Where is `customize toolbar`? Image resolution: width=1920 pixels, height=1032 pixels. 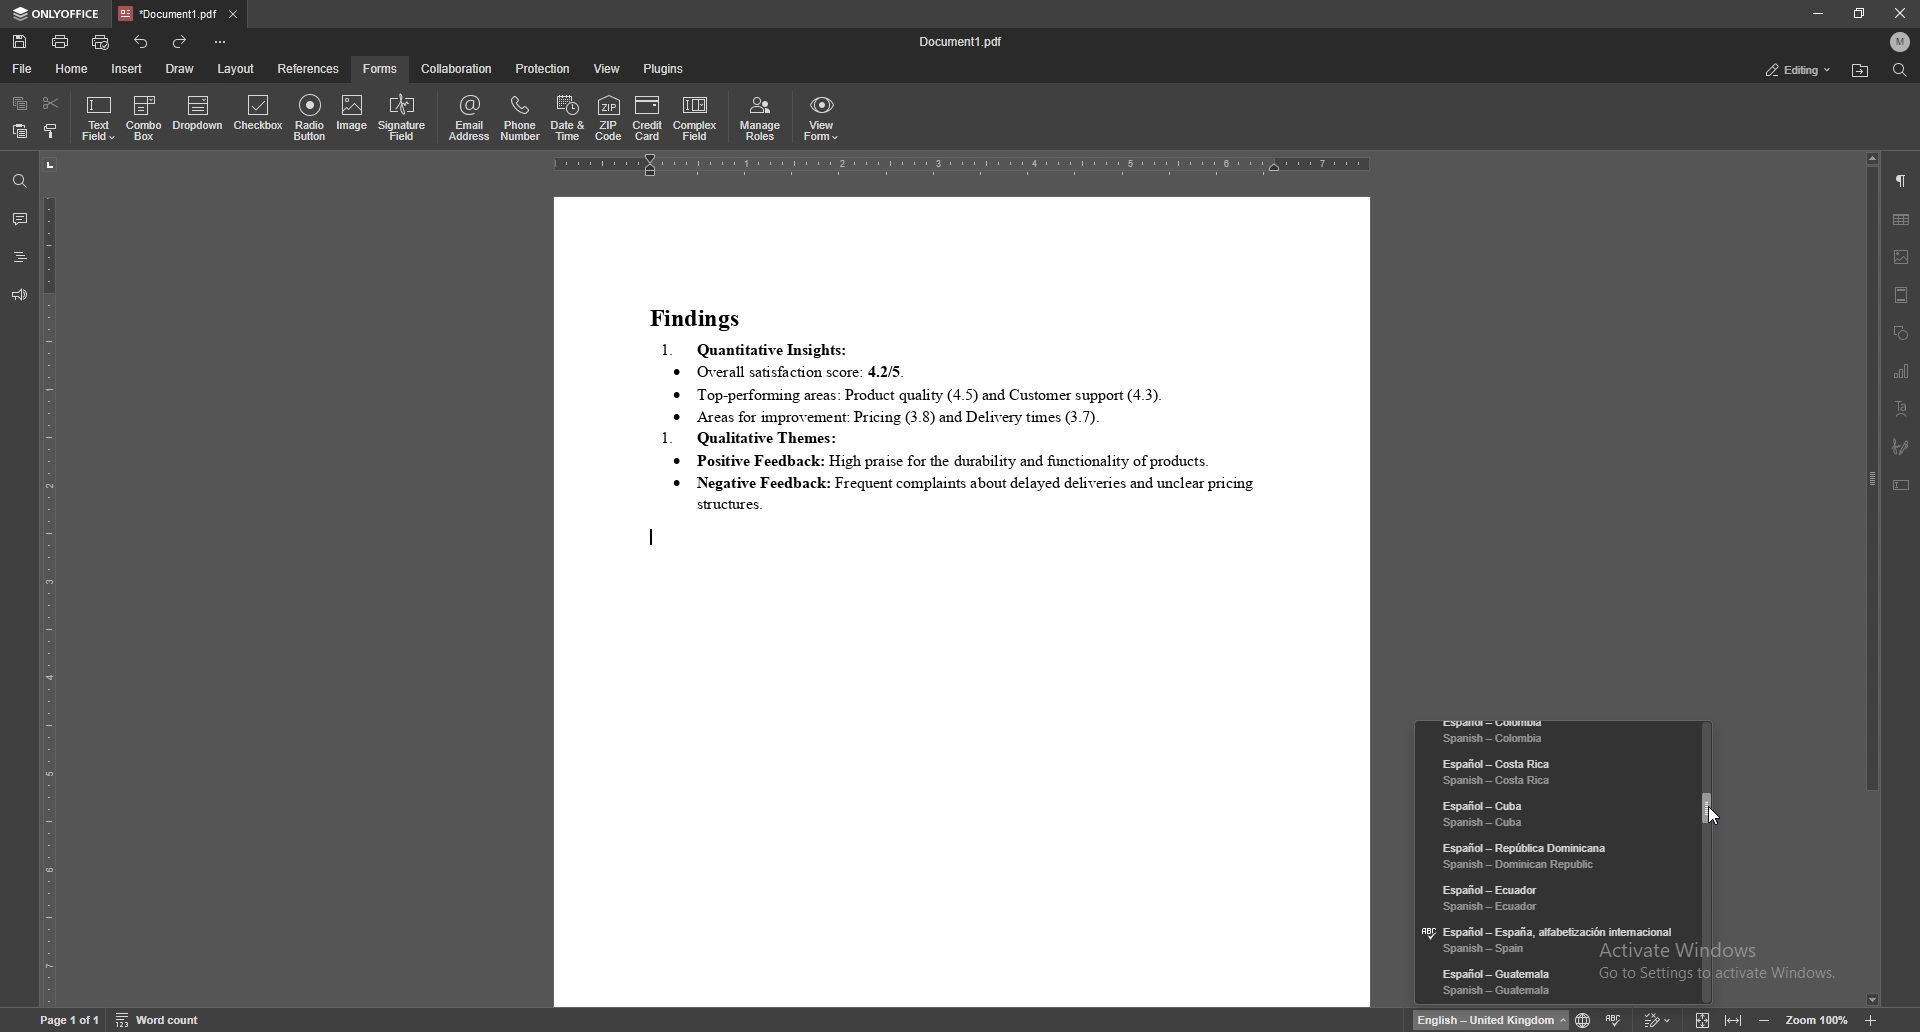 customize toolbar is located at coordinates (221, 43).